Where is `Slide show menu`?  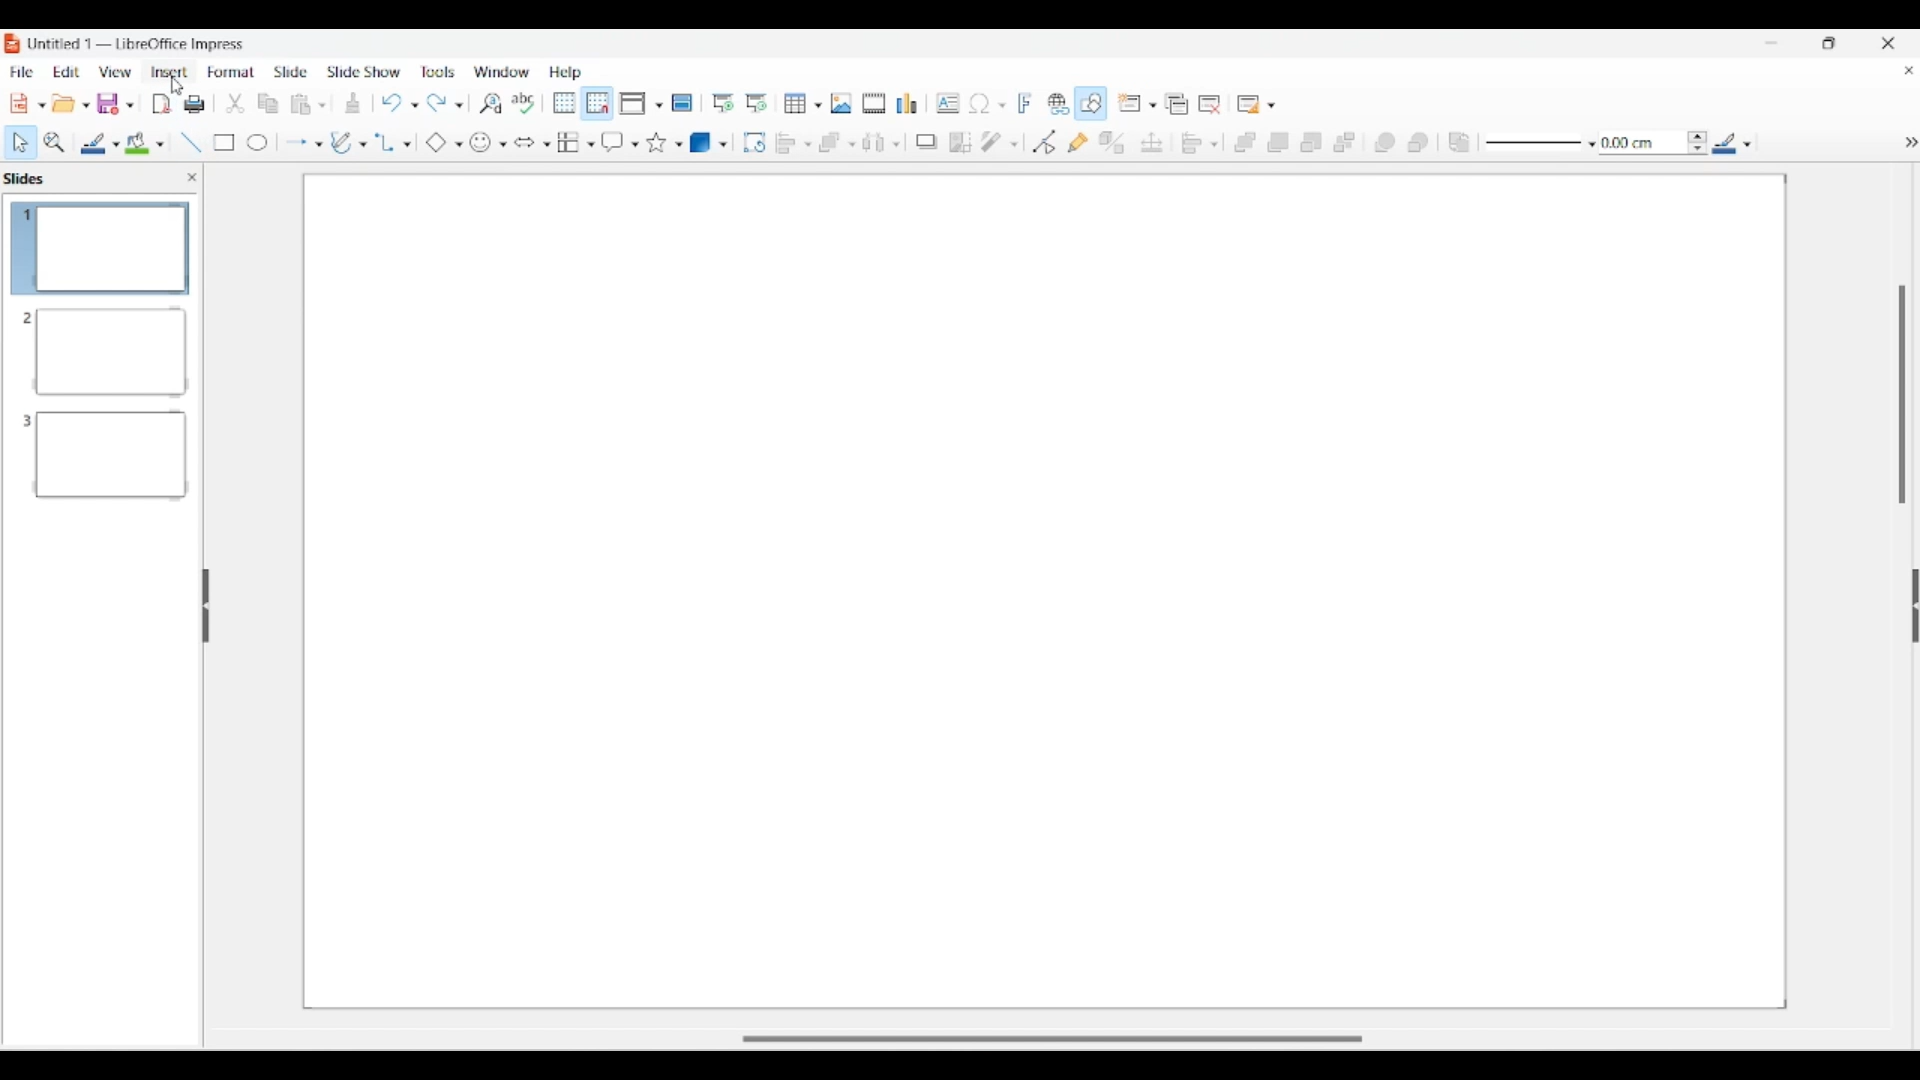
Slide show menu is located at coordinates (363, 72).